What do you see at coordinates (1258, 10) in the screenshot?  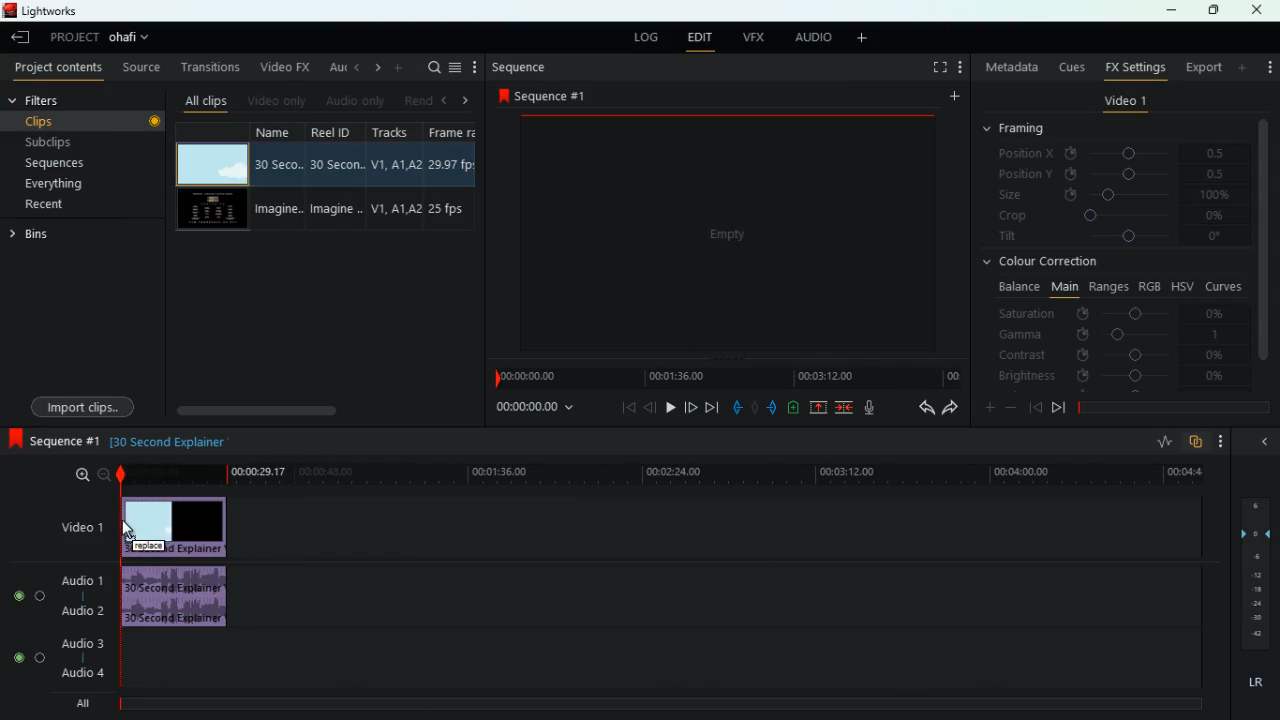 I see `close` at bounding box center [1258, 10].